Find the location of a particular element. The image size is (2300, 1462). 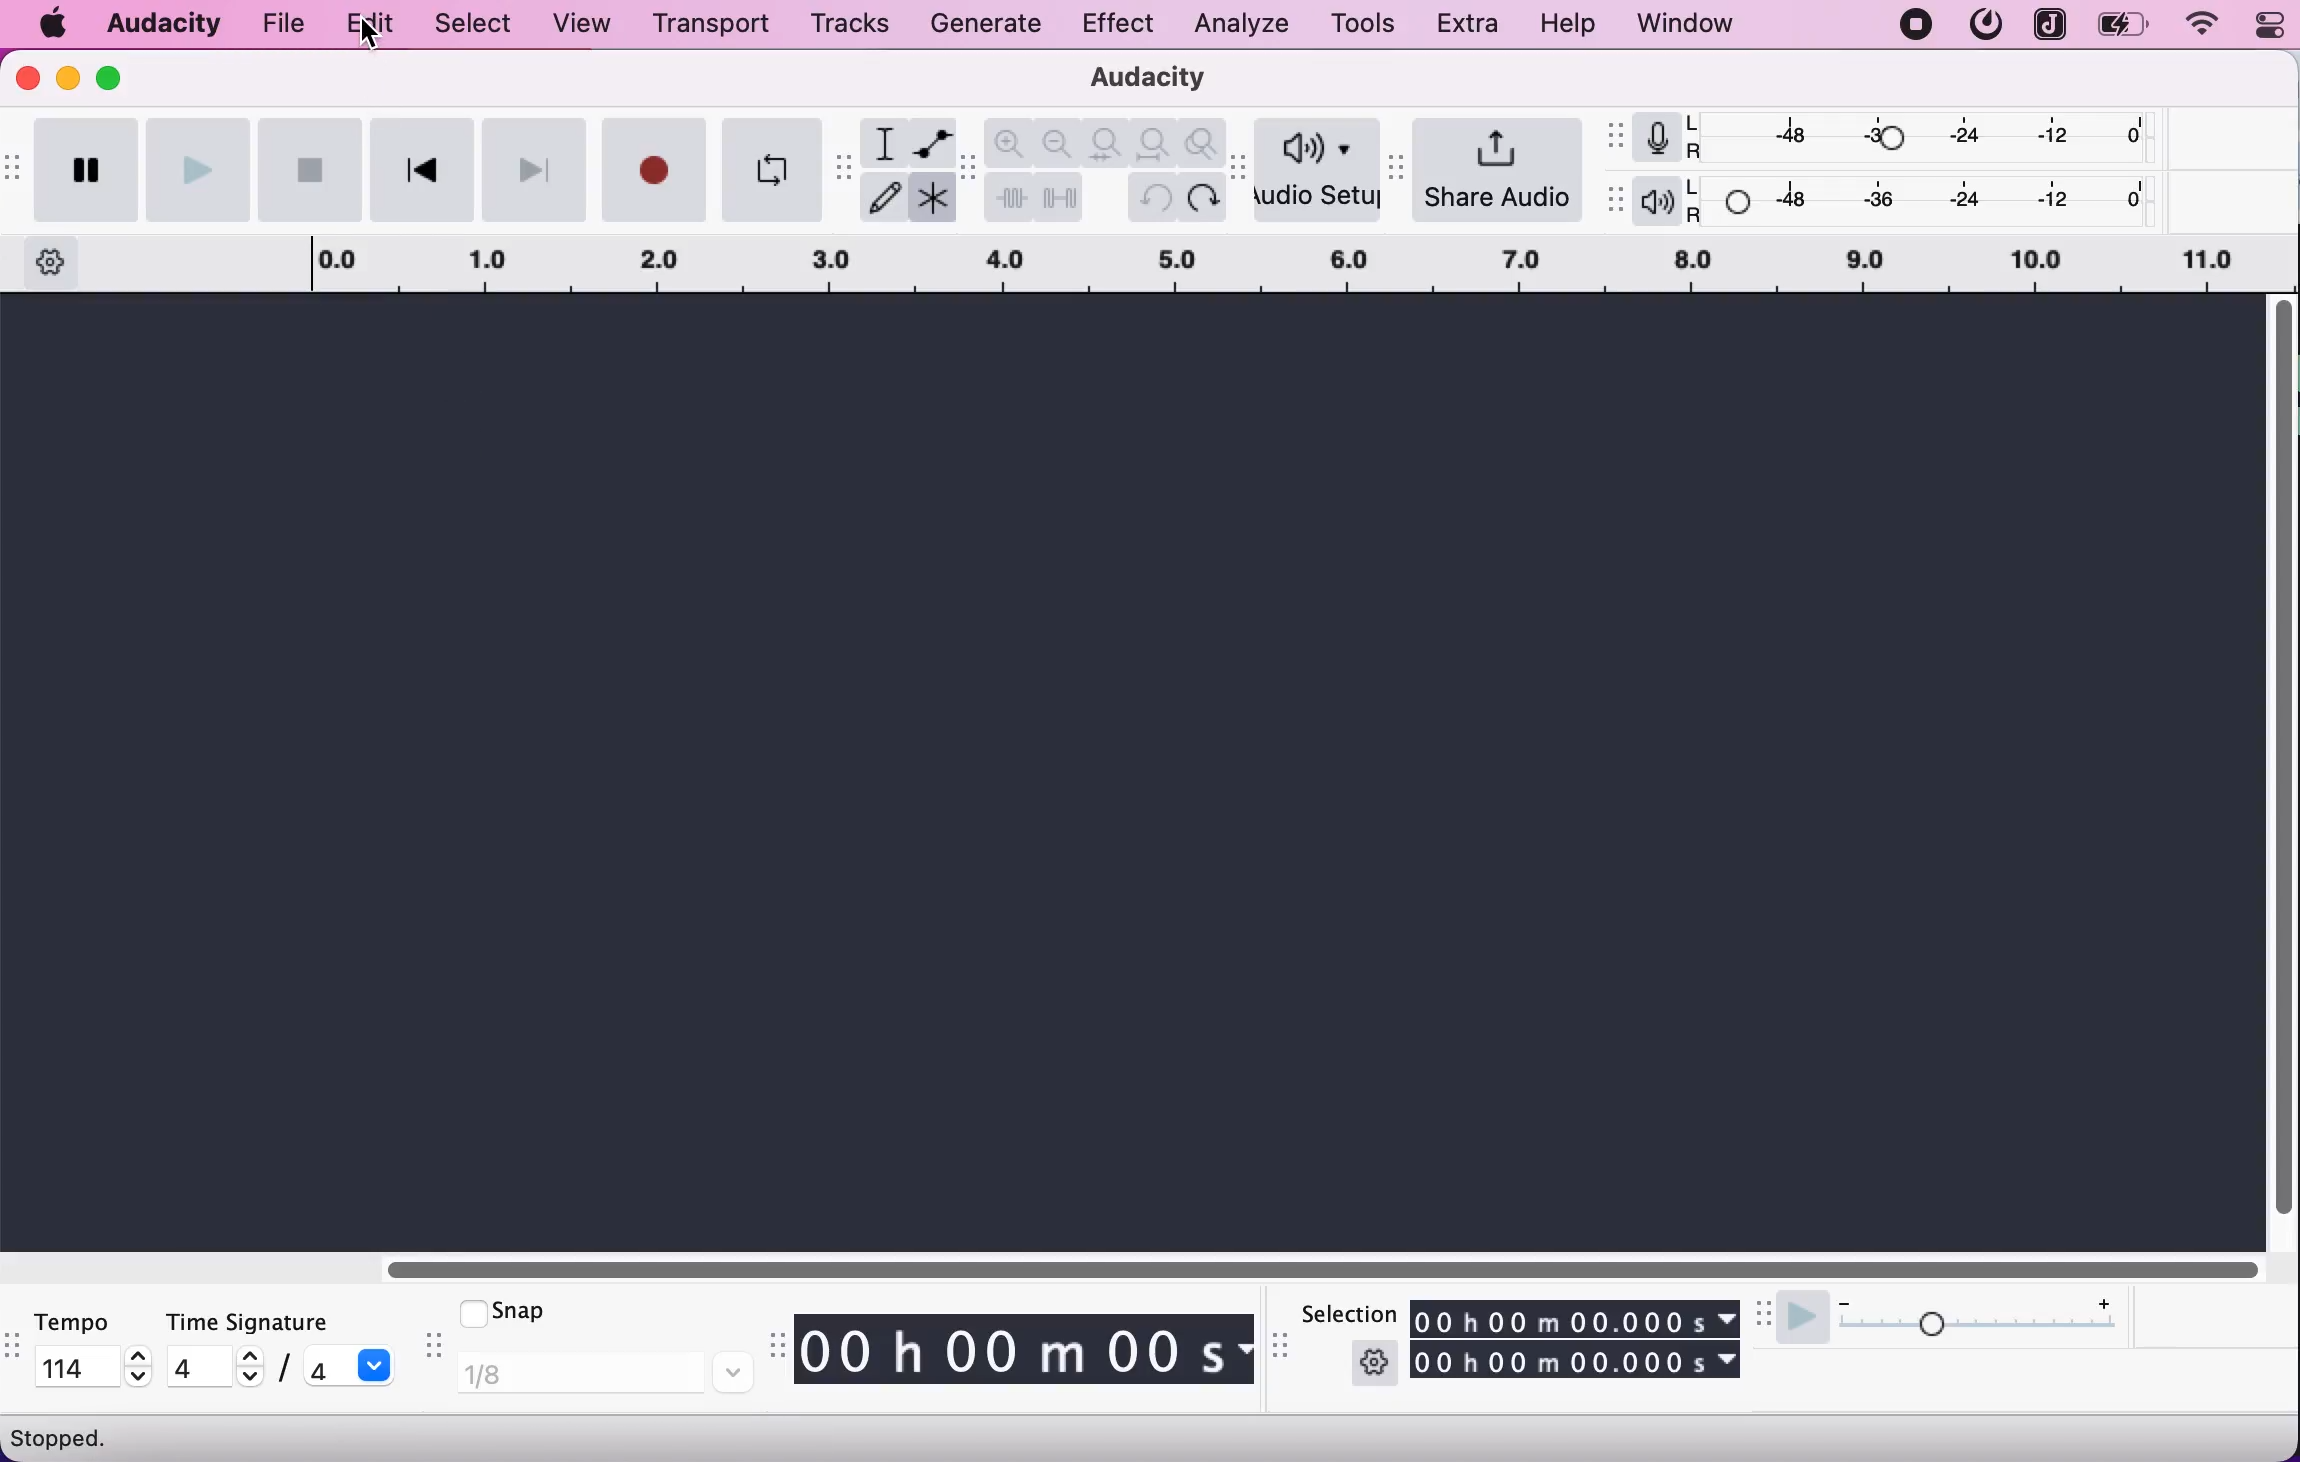

record meter is located at coordinates (1656, 138).